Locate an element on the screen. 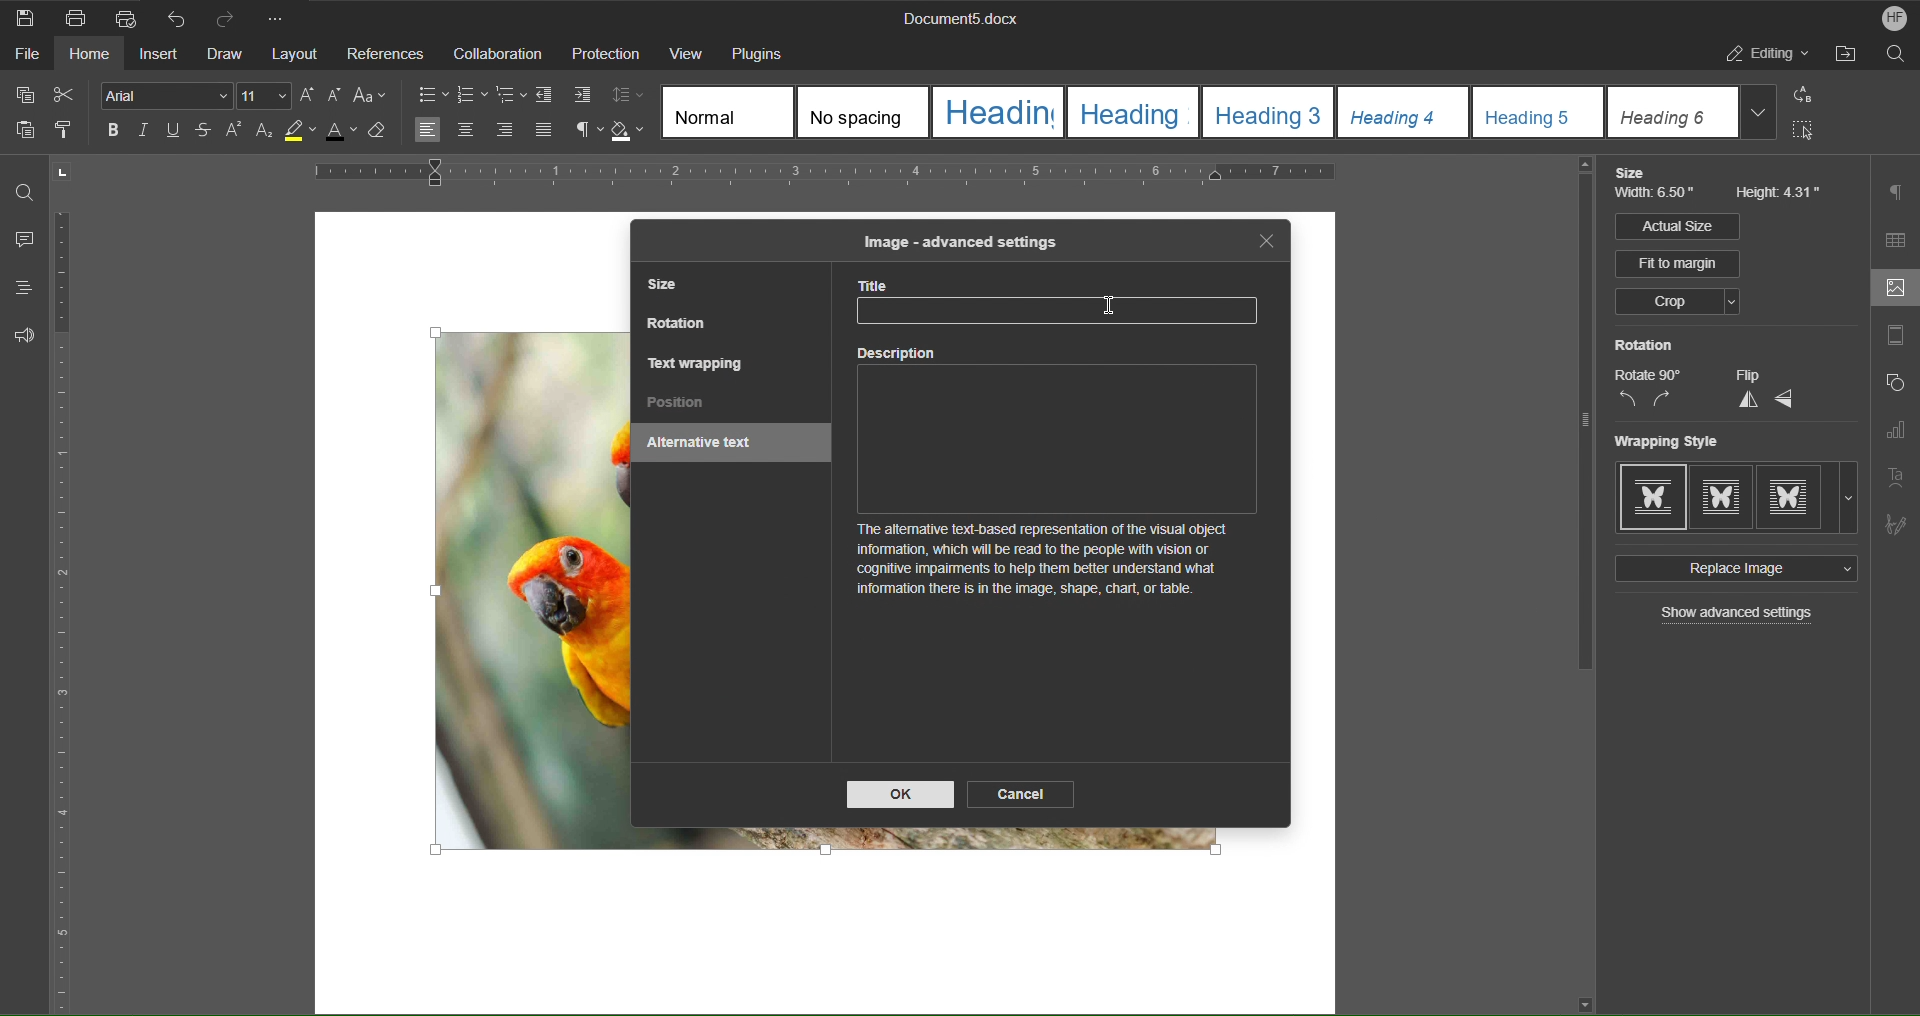 The height and width of the screenshot is (1016, 1920). Alignment is located at coordinates (482, 131).